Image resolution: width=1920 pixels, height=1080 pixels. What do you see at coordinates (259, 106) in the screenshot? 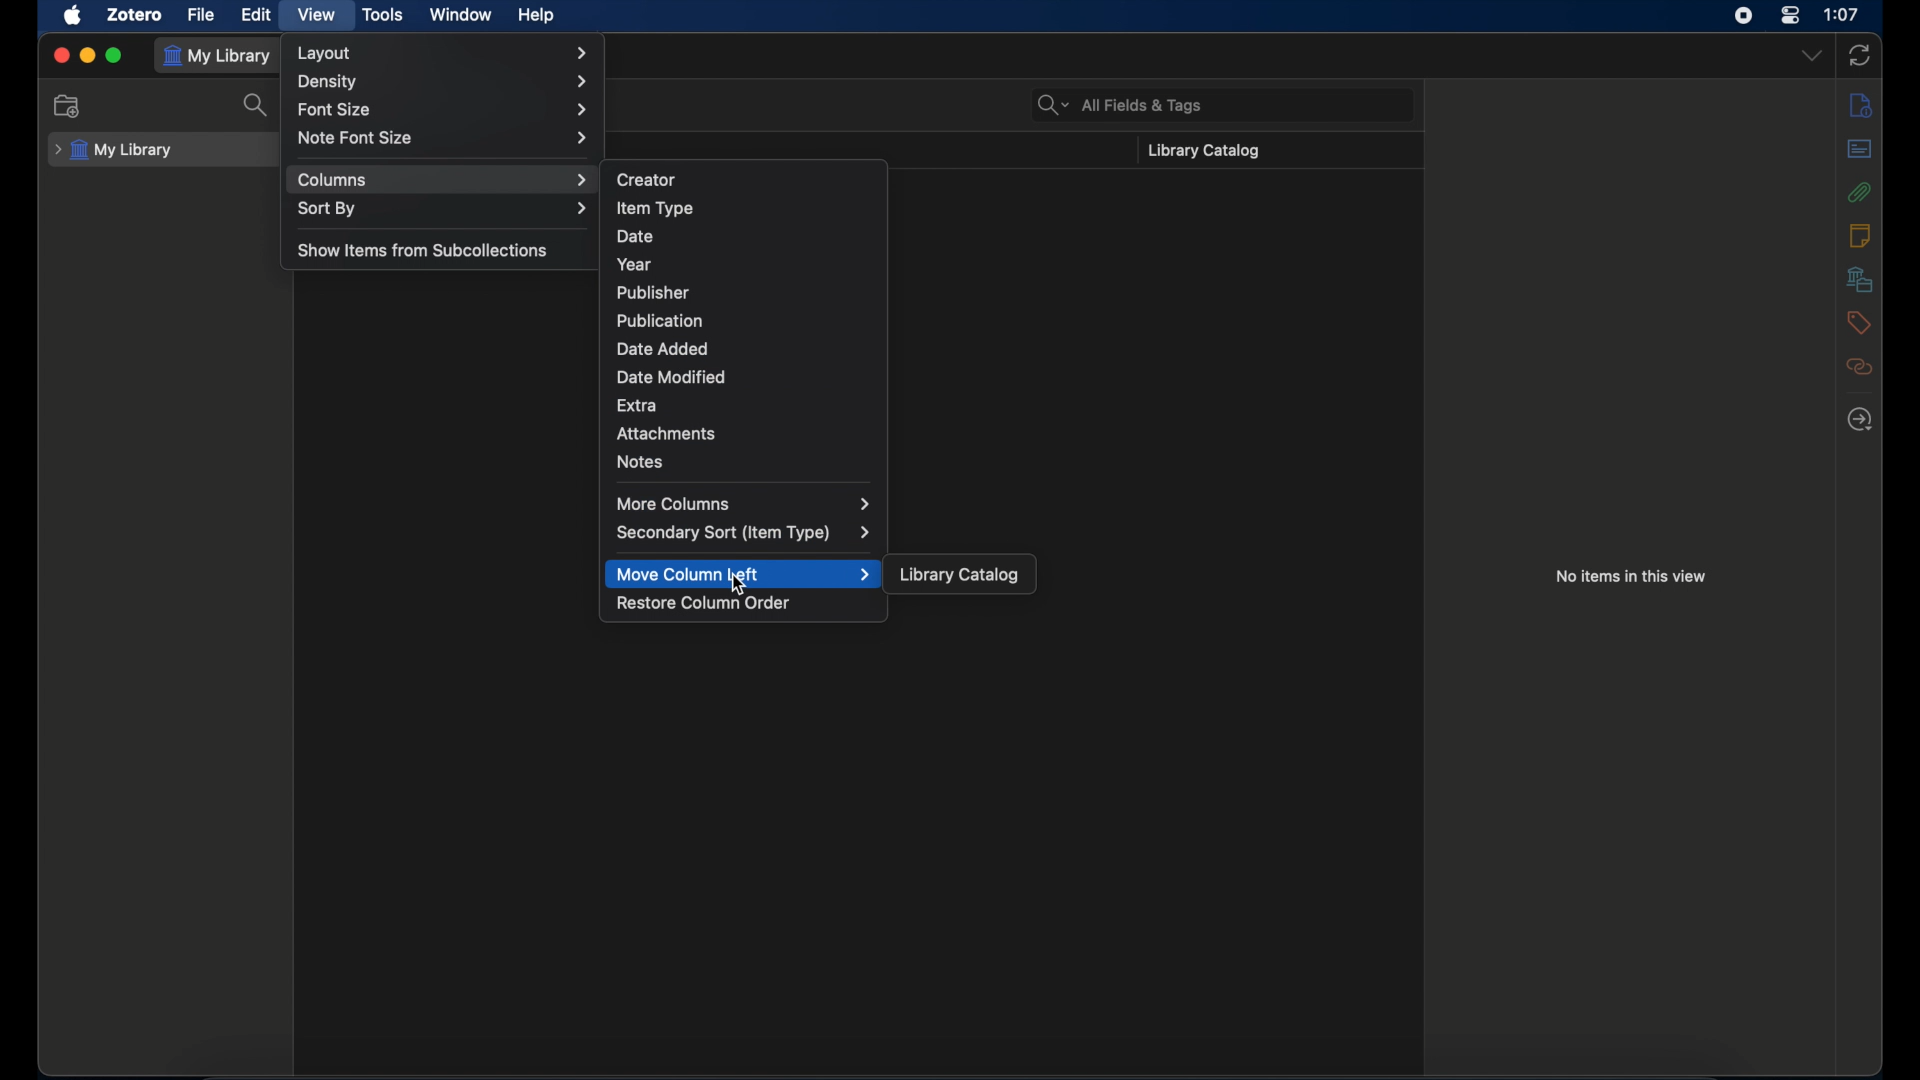
I see `search` at bounding box center [259, 106].